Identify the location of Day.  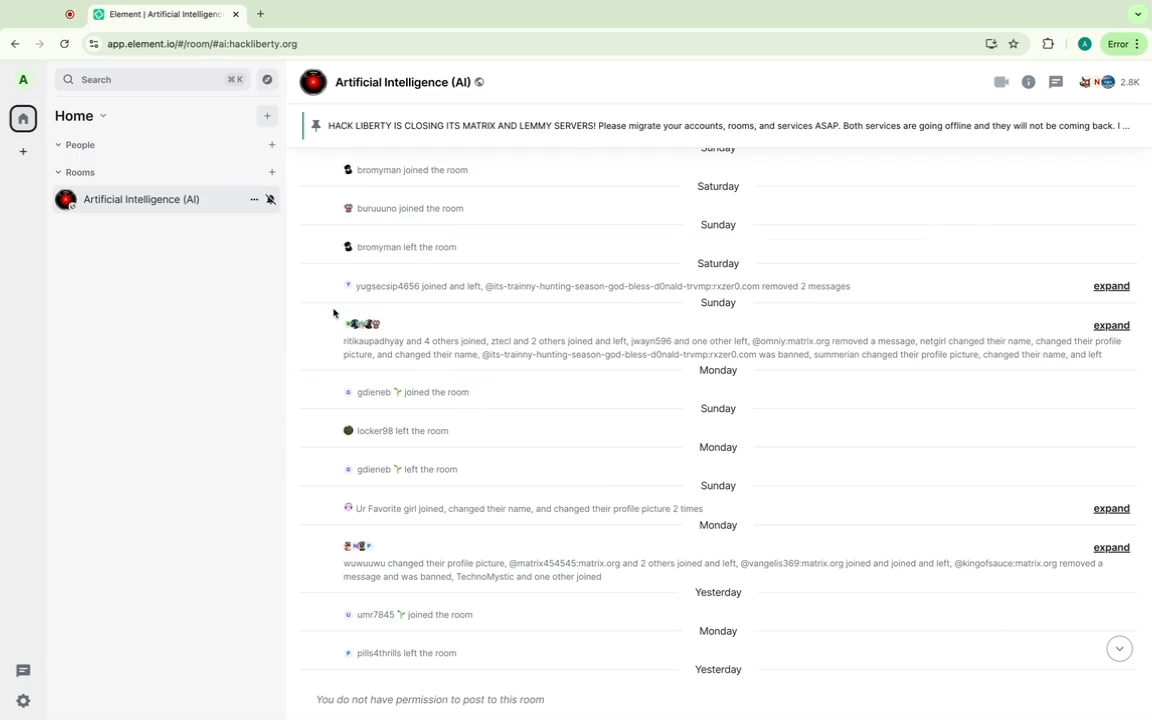
(722, 304).